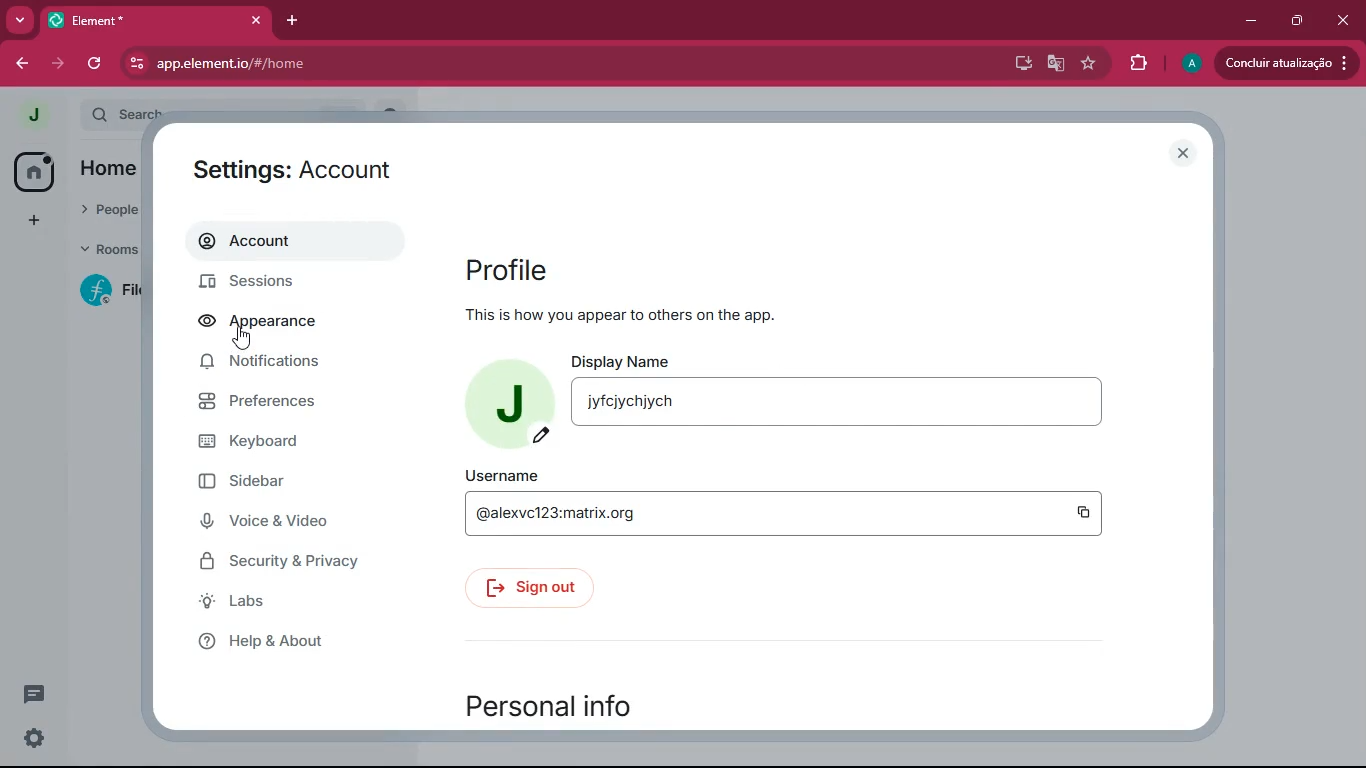 The width and height of the screenshot is (1366, 768). Describe the element at coordinates (839, 400) in the screenshot. I see `display name` at that location.